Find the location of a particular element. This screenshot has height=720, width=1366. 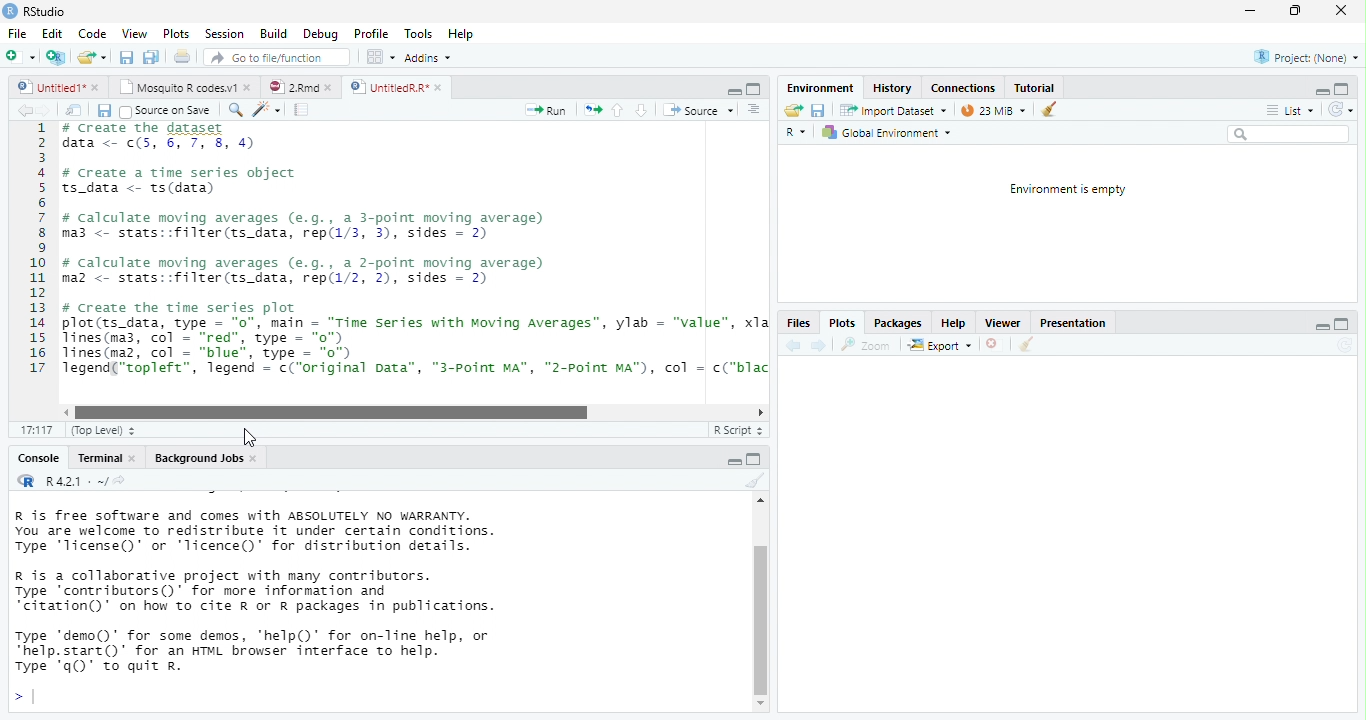

Code is located at coordinates (93, 33).